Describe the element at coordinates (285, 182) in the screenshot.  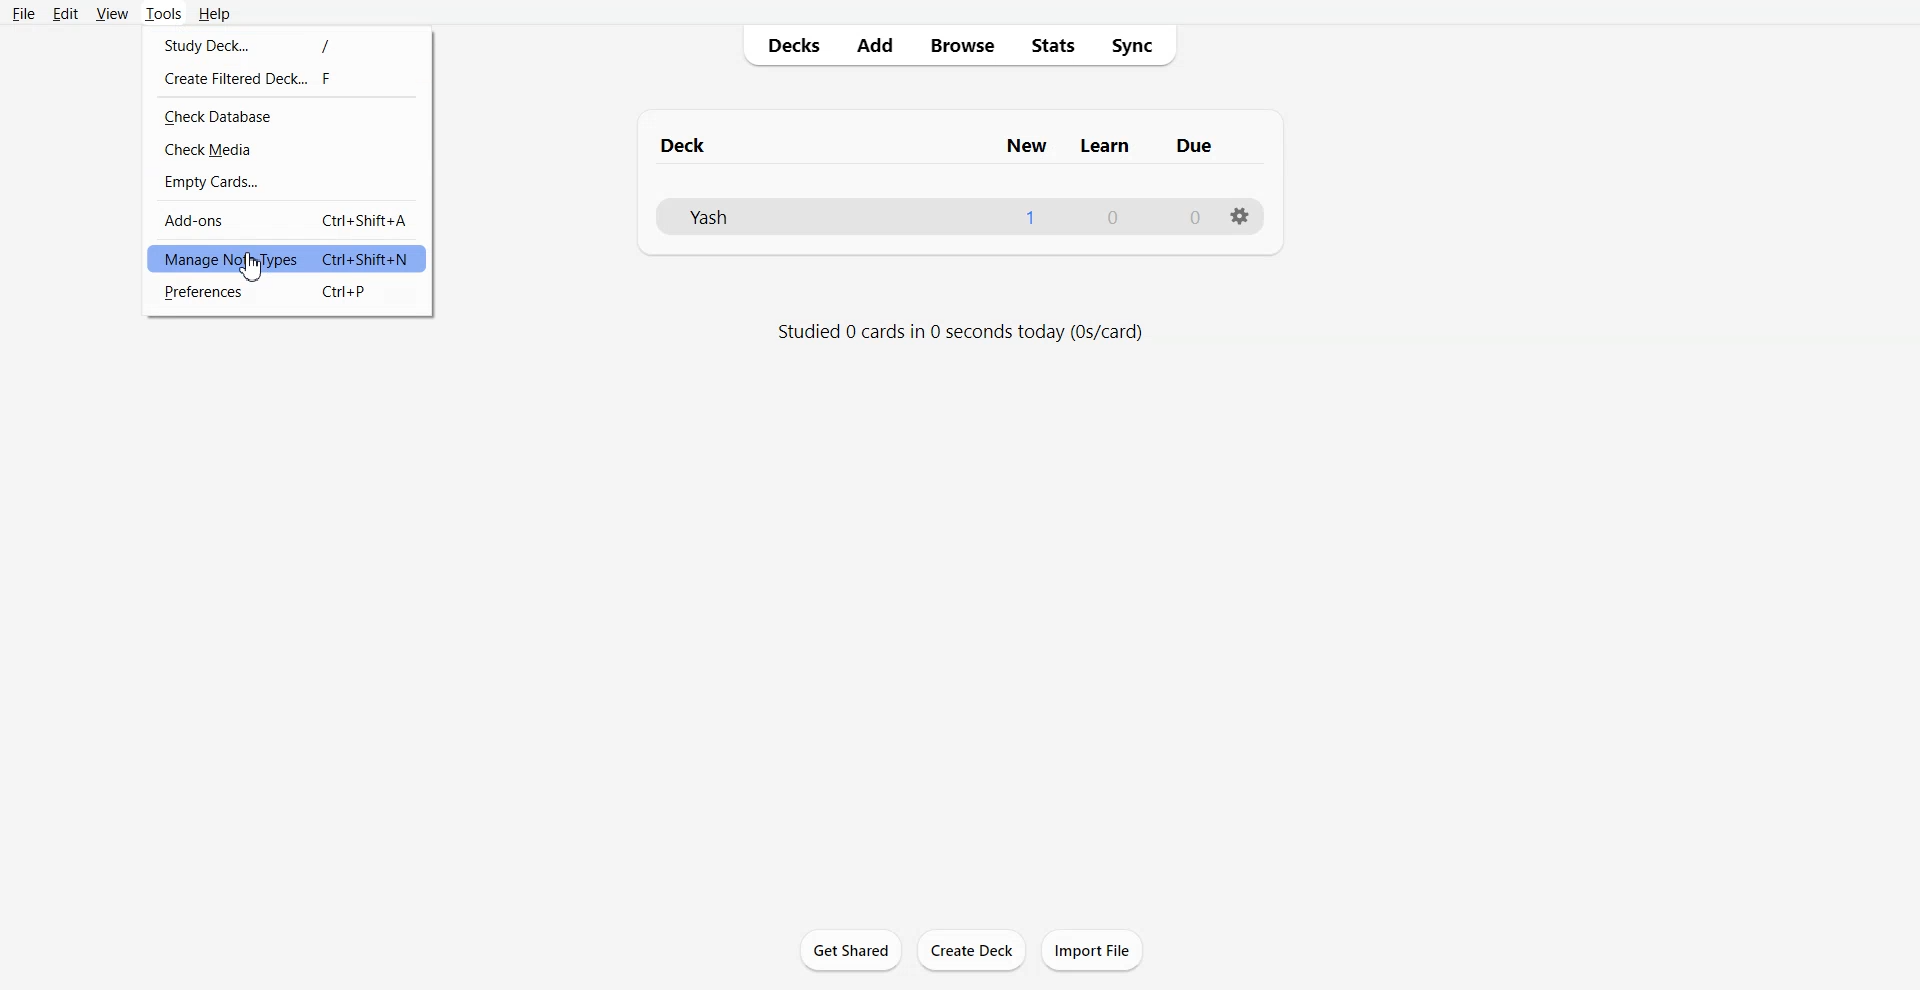
I see `Empty Cards` at that location.